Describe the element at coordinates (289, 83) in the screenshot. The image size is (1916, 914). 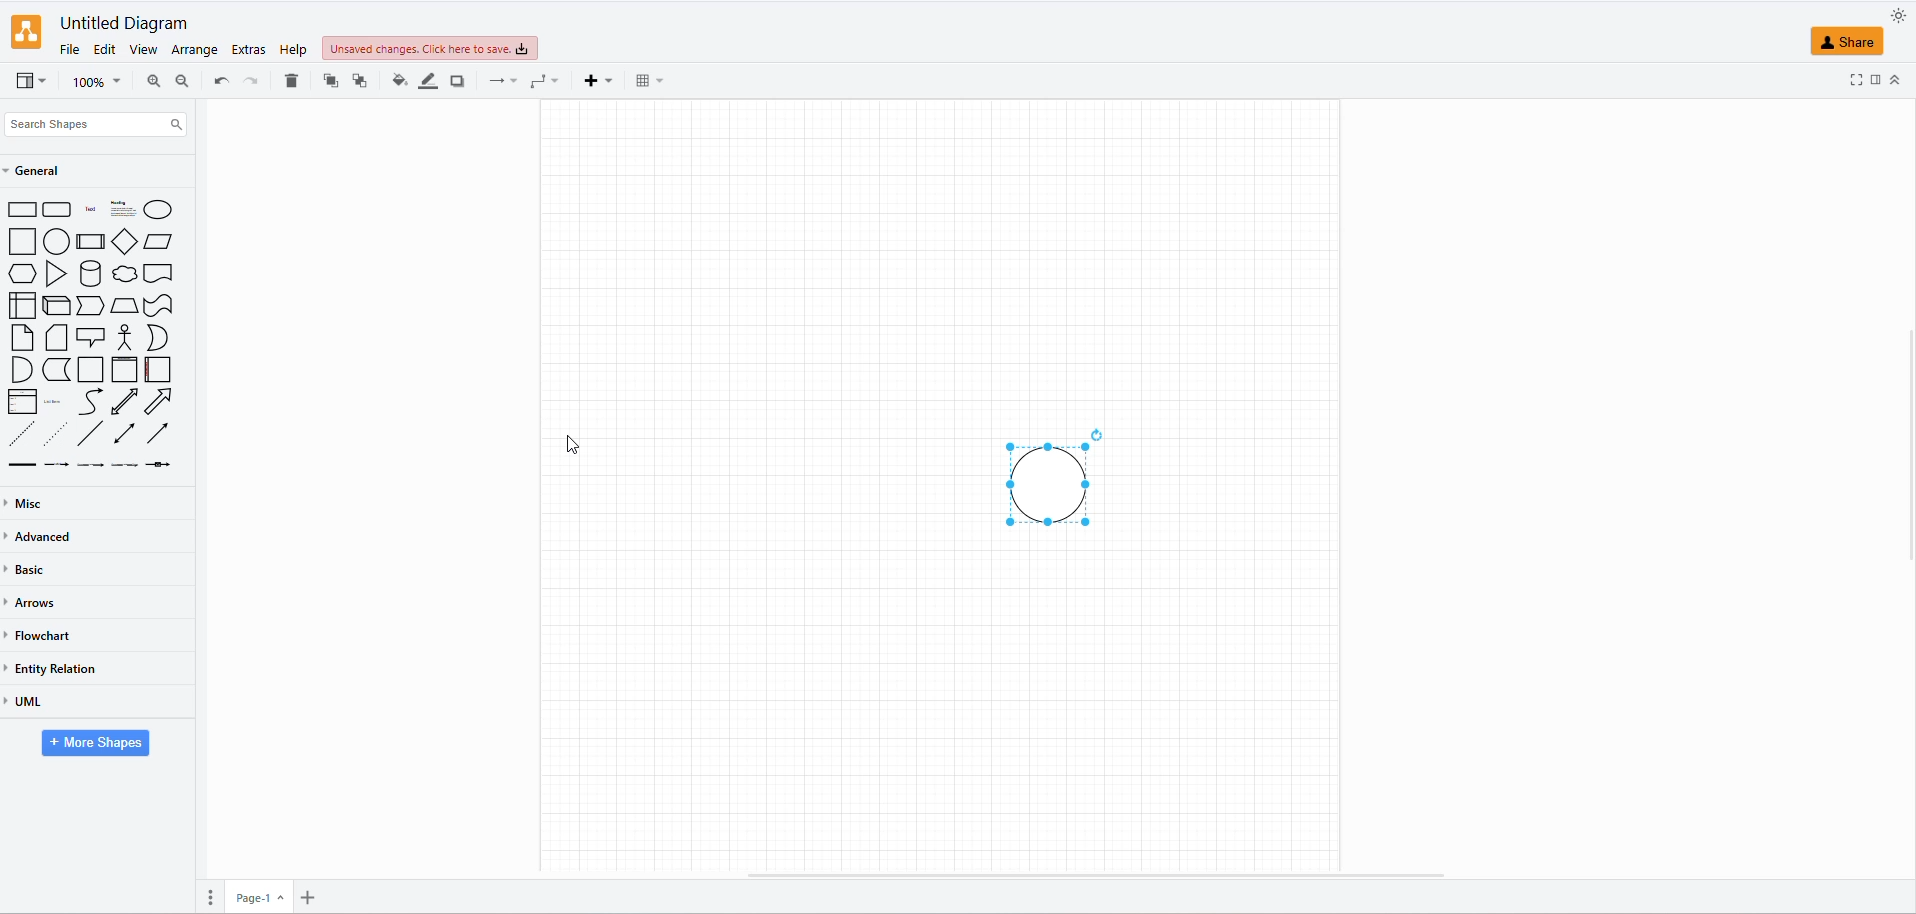
I see `DELETE` at that location.